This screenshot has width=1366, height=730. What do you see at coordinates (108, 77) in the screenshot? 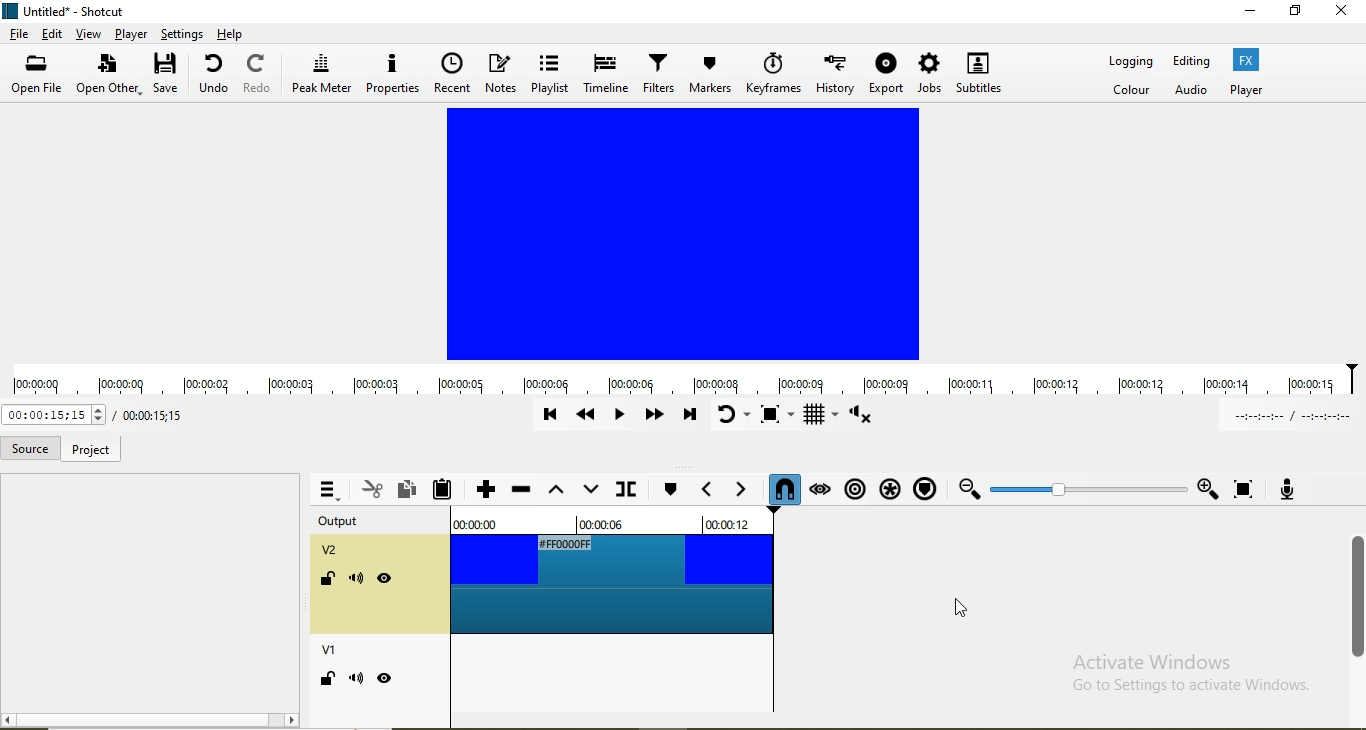
I see `open other` at bounding box center [108, 77].